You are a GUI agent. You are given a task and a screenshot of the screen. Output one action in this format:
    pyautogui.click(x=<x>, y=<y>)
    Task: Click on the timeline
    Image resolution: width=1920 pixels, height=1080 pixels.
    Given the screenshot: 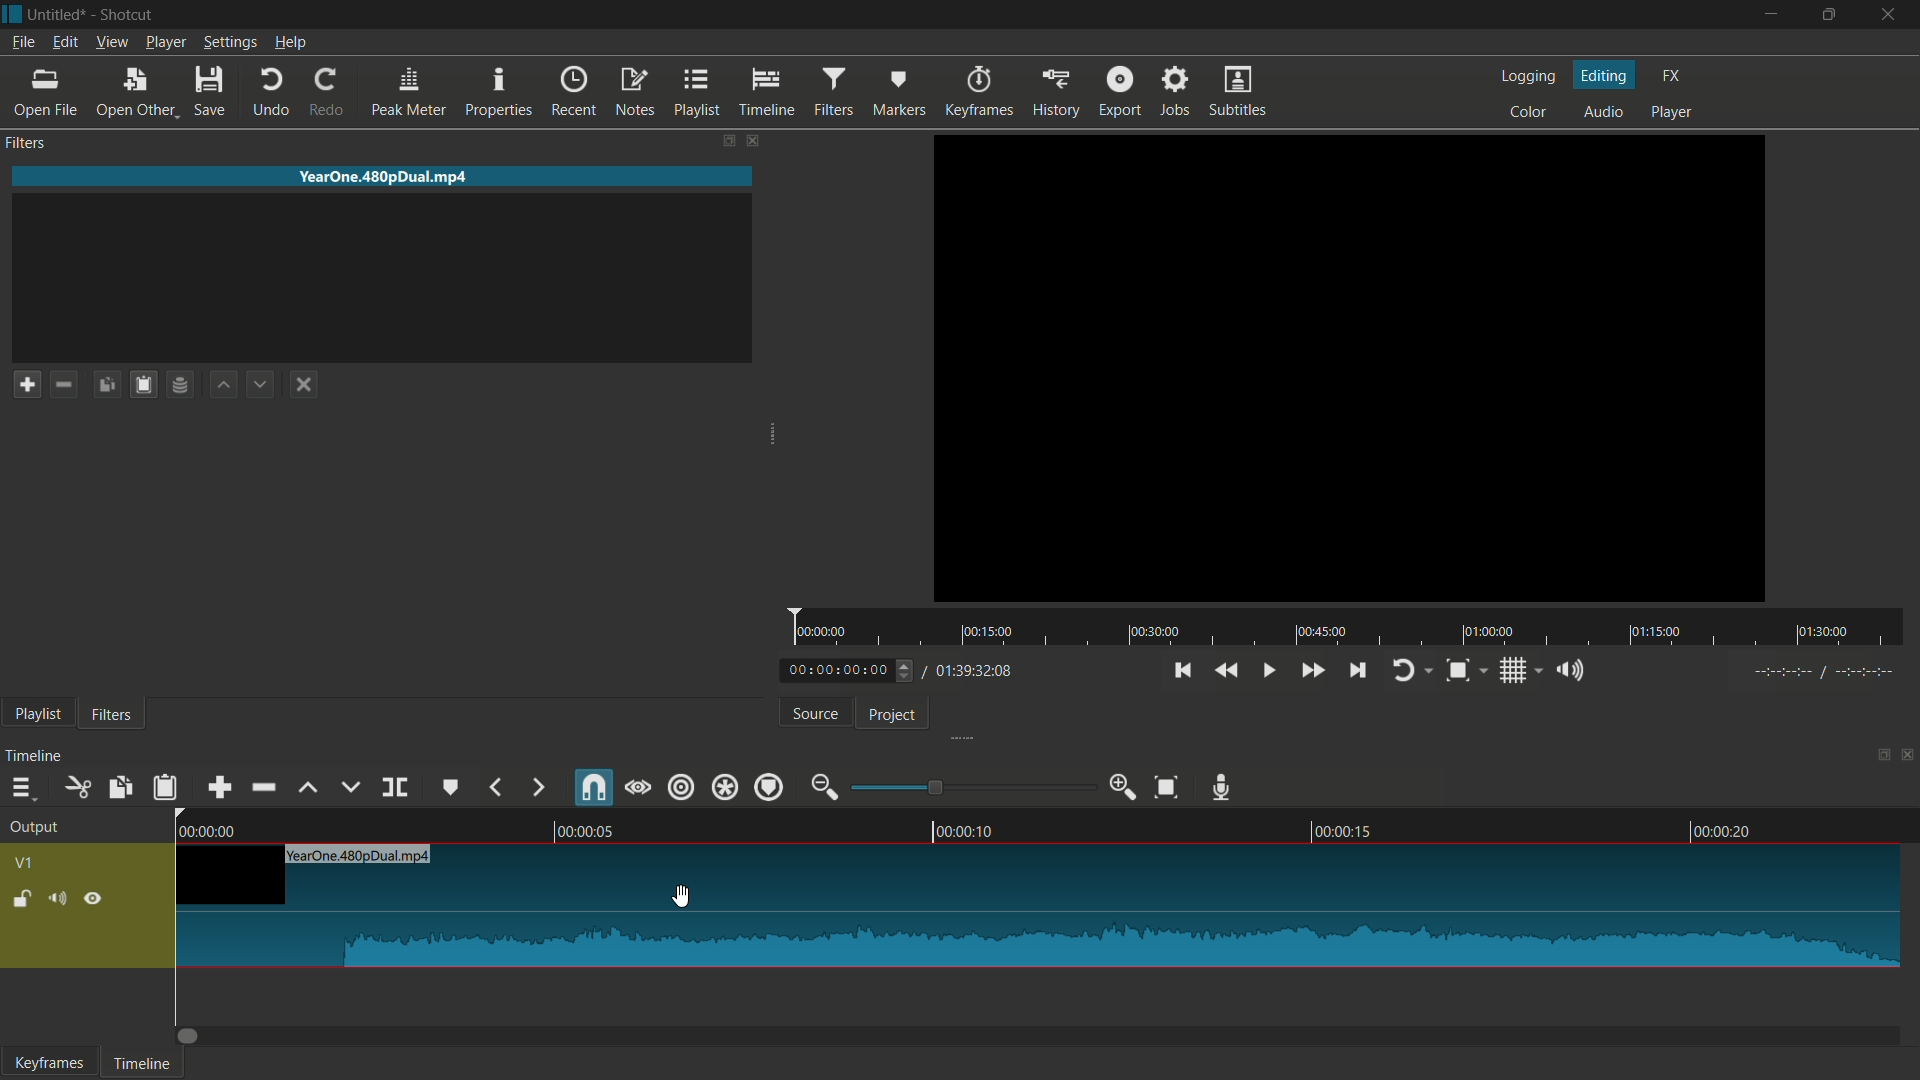 What is the action you would take?
    pyautogui.click(x=140, y=1063)
    